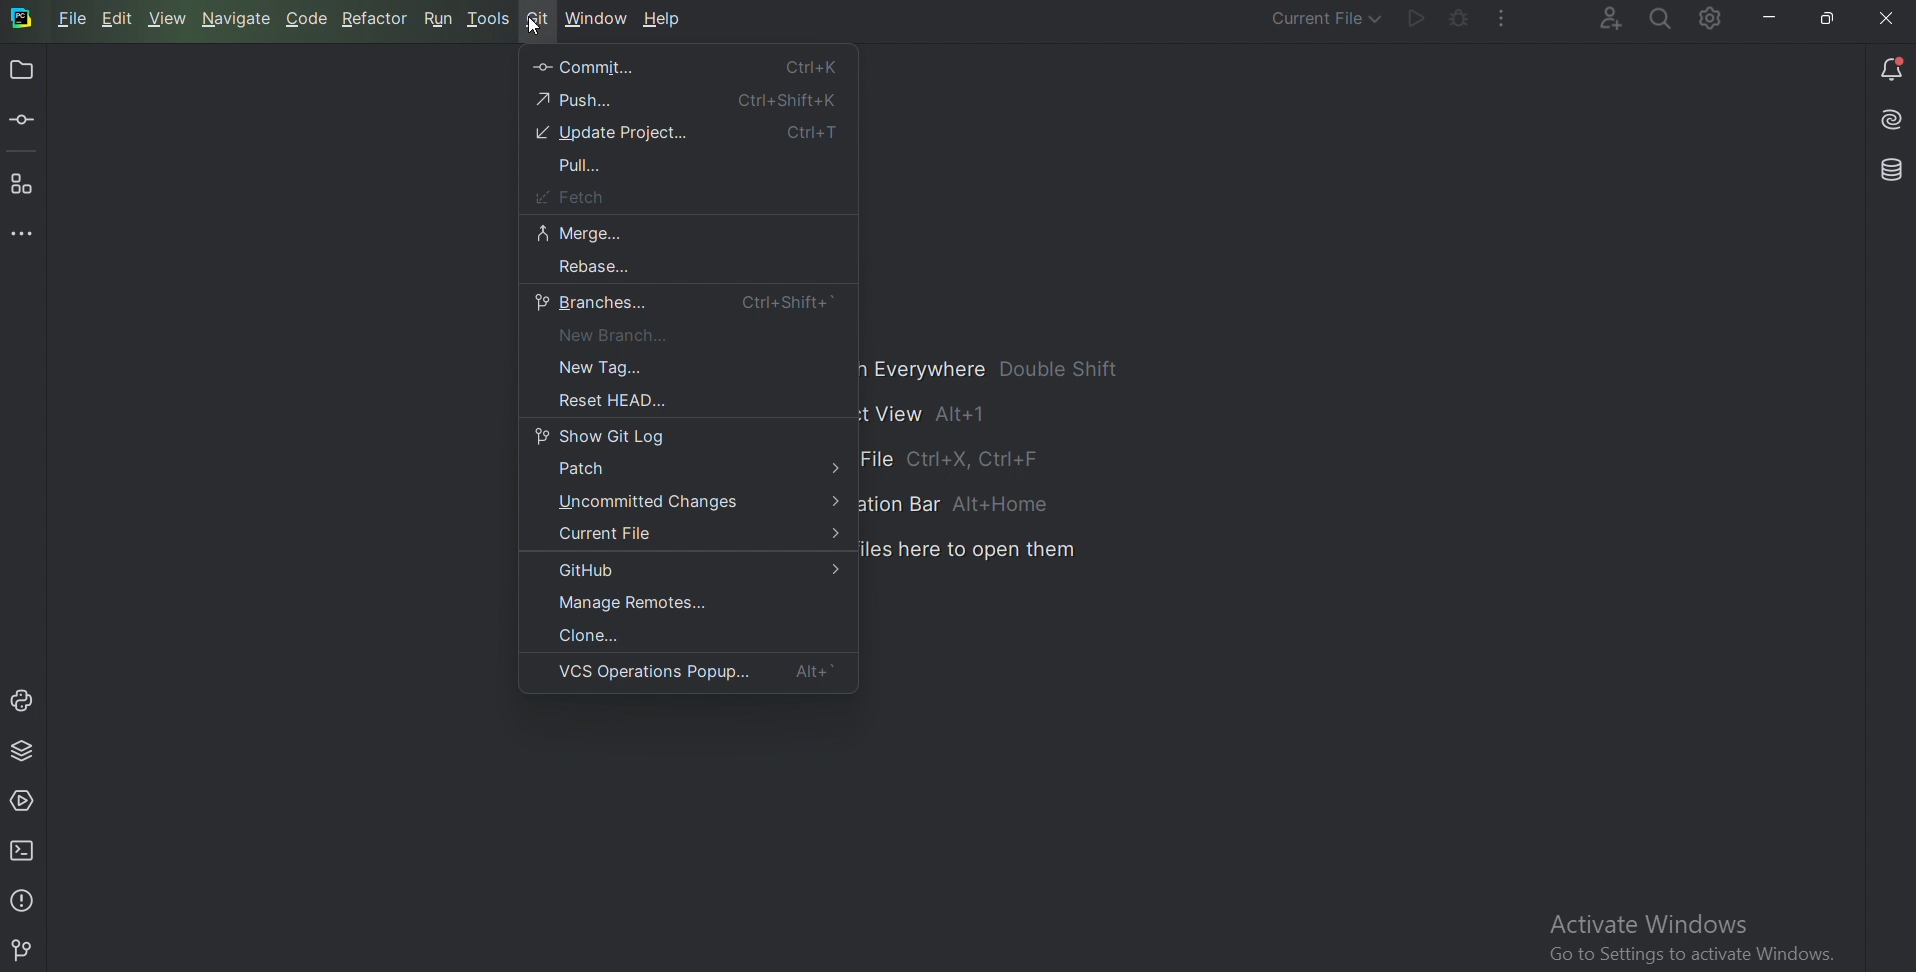 This screenshot has height=972, width=1916. I want to click on Manage Remotes, so click(644, 603).